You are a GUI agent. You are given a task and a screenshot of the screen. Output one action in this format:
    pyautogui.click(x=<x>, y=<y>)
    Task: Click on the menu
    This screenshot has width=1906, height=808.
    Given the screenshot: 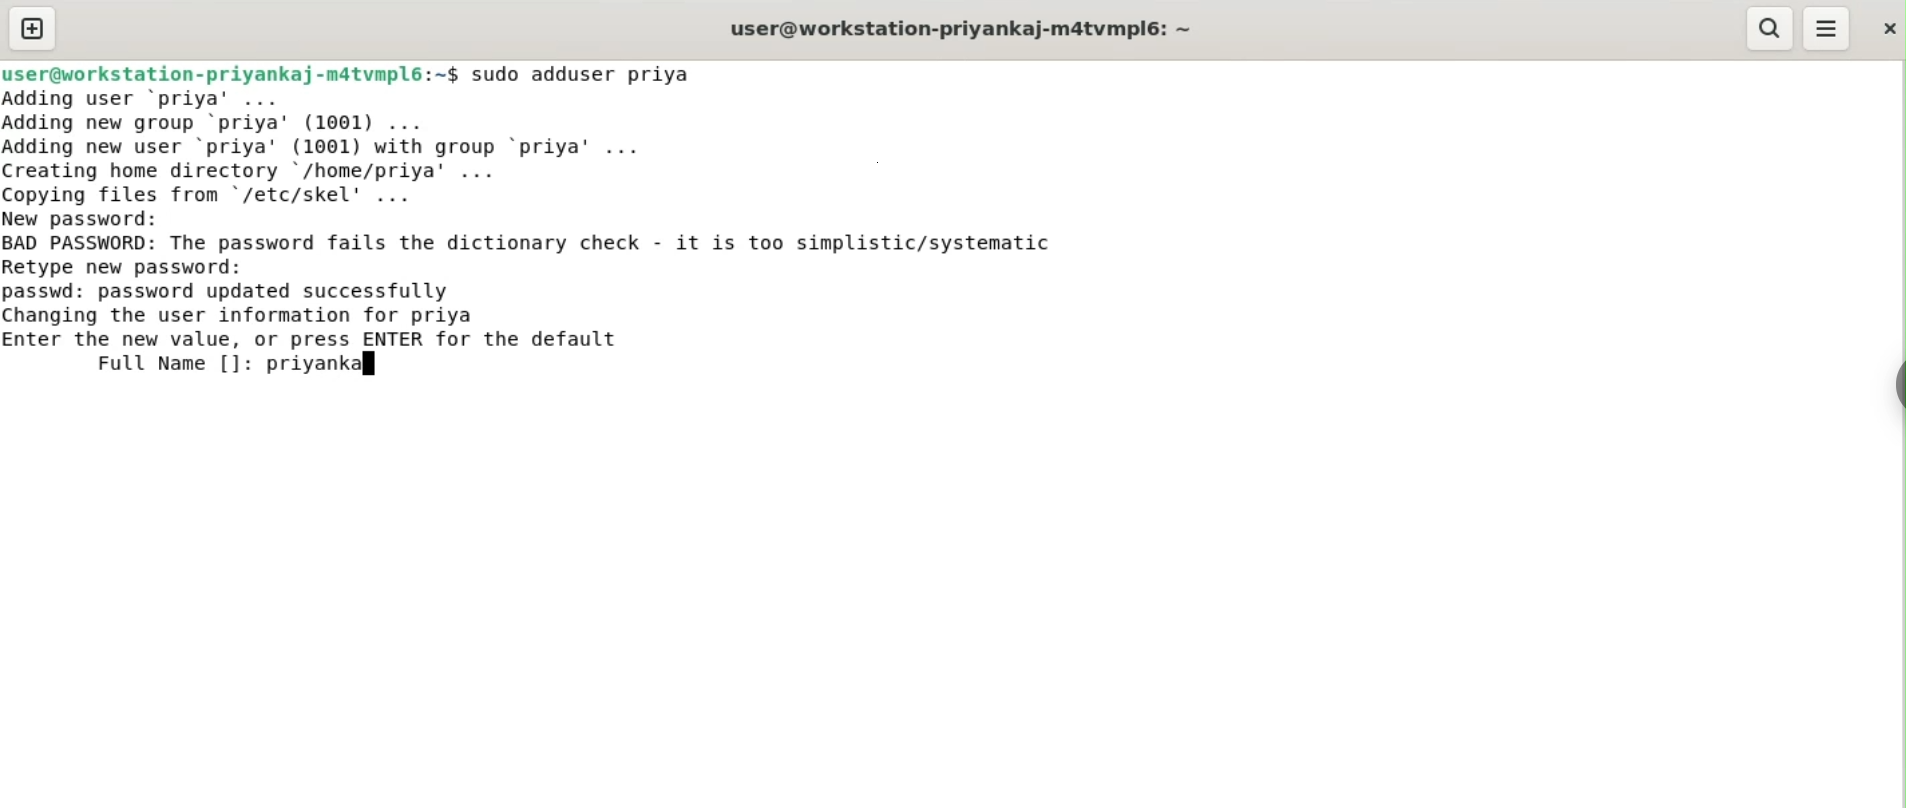 What is the action you would take?
    pyautogui.click(x=1827, y=29)
    